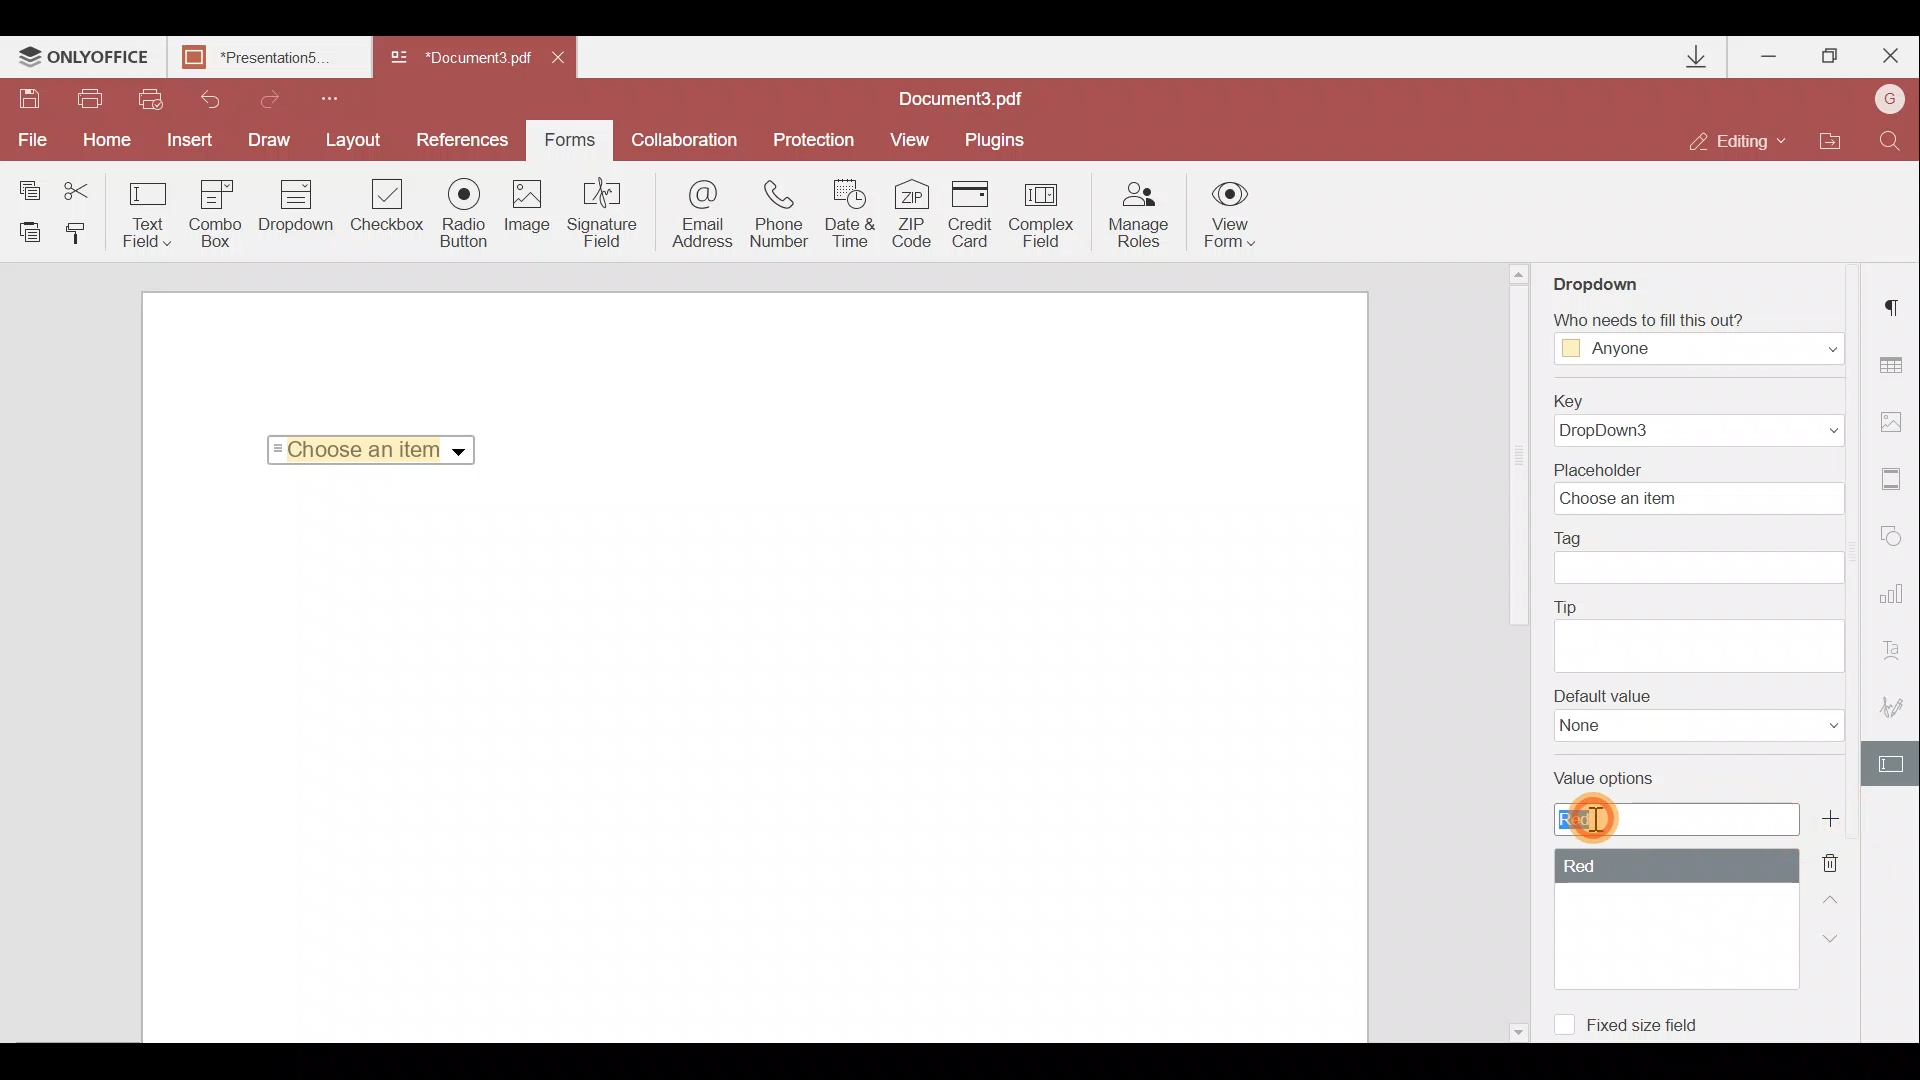 The width and height of the screenshot is (1920, 1080). I want to click on Shapes settings, so click(1897, 538).